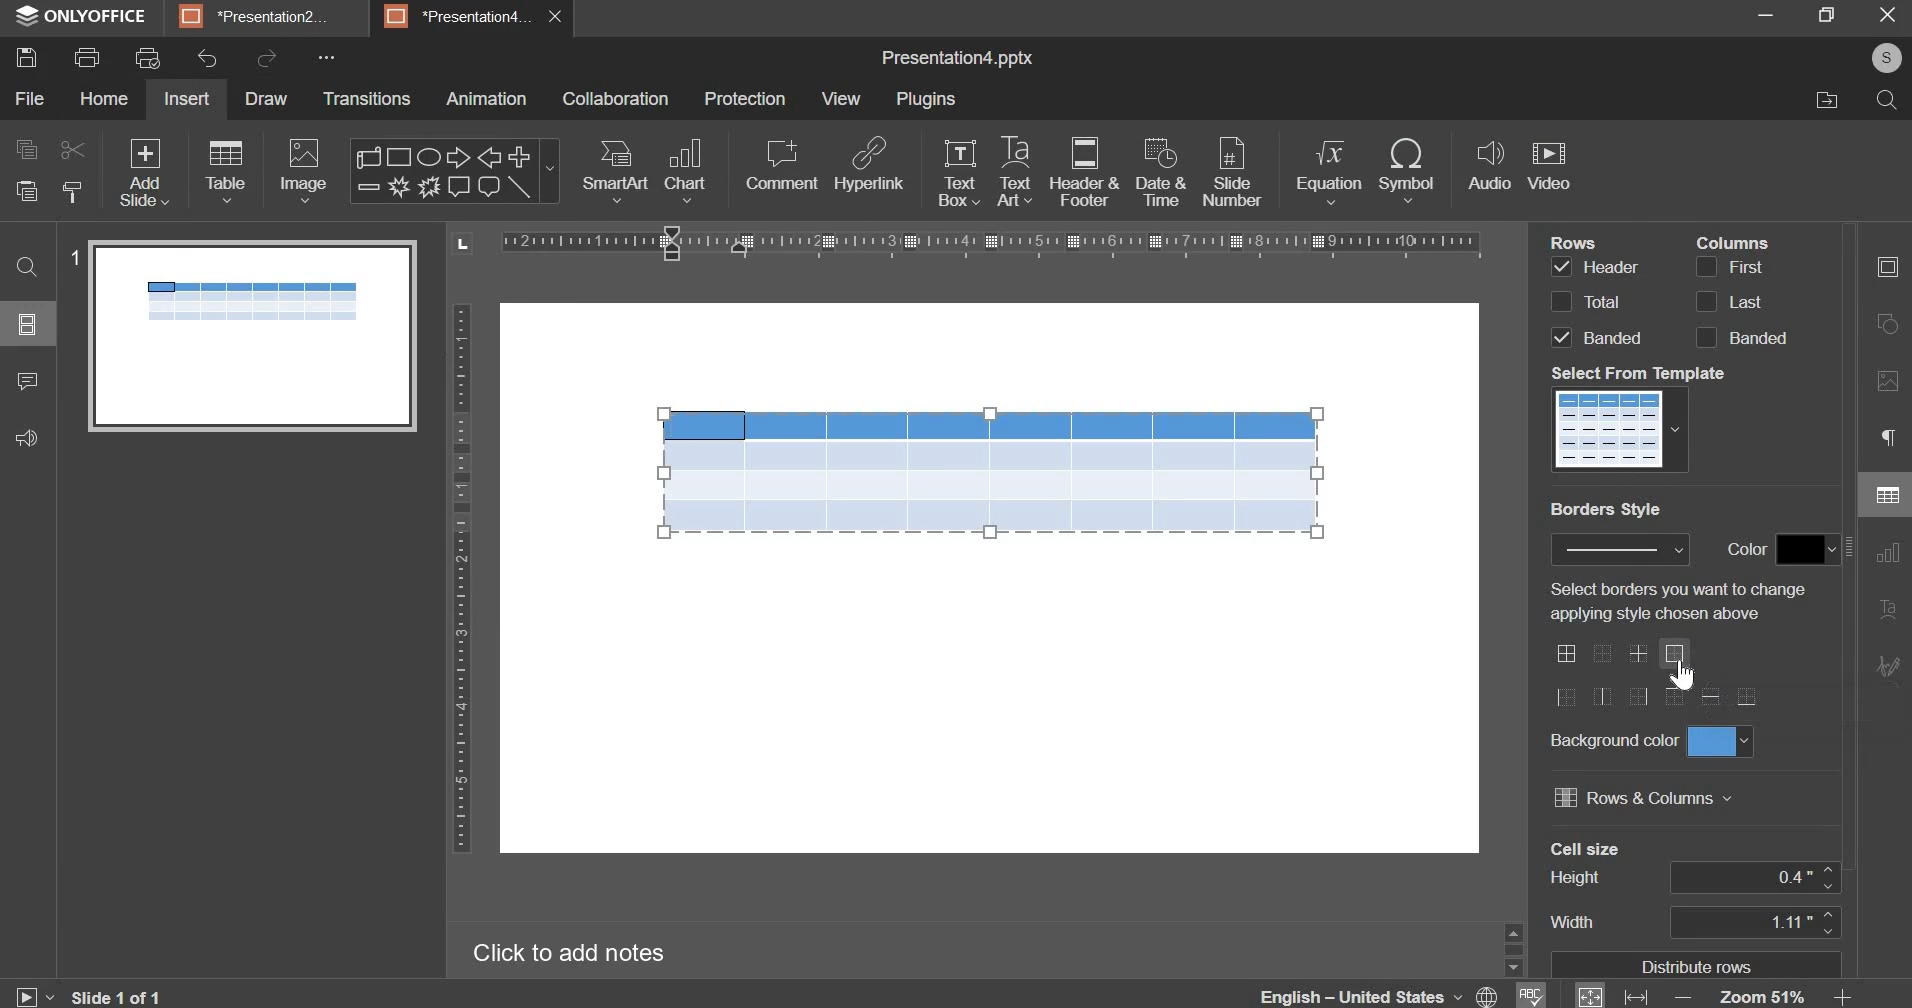 The image size is (1912, 1008). What do you see at coordinates (1888, 437) in the screenshot?
I see `paragraph settings` at bounding box center [1888, 437].